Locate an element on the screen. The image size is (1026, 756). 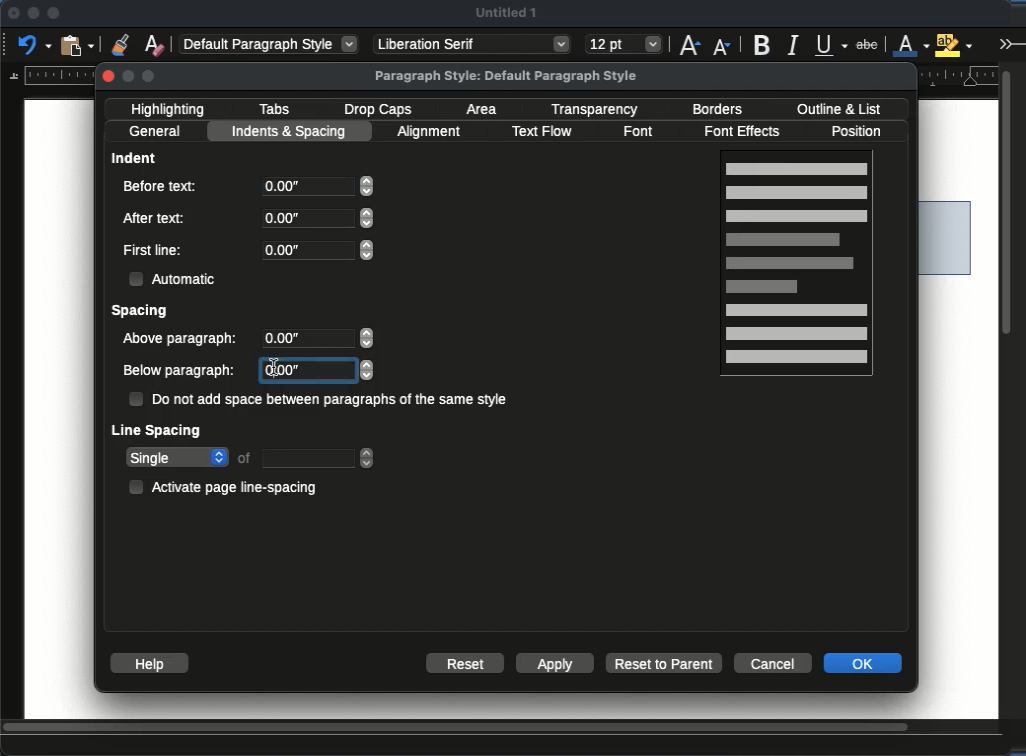
preview is located at coordinates (796, 266).